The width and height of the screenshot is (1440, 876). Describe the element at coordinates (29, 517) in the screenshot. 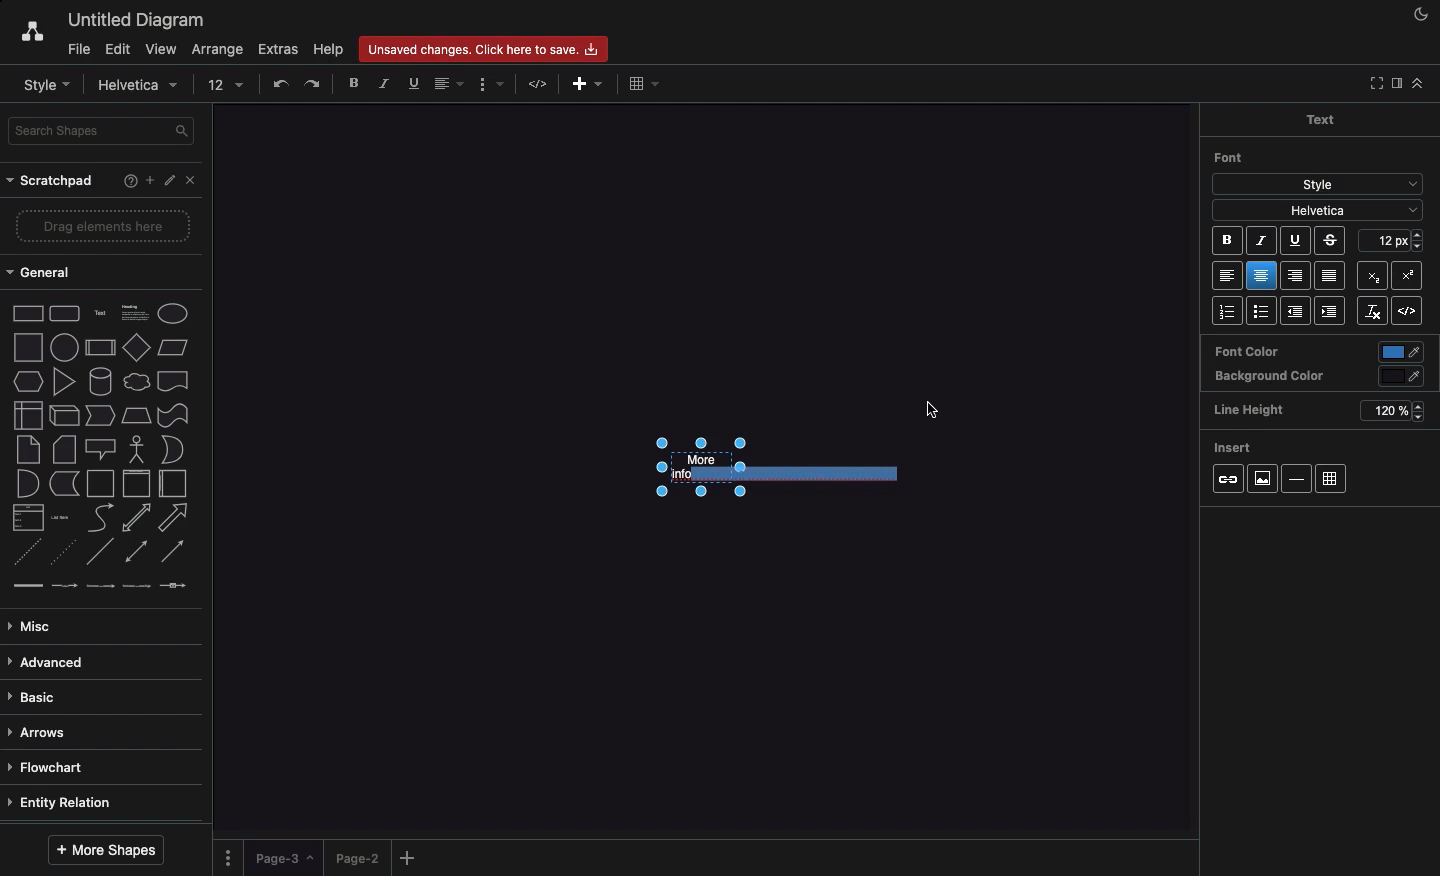

I see `list` at that location.